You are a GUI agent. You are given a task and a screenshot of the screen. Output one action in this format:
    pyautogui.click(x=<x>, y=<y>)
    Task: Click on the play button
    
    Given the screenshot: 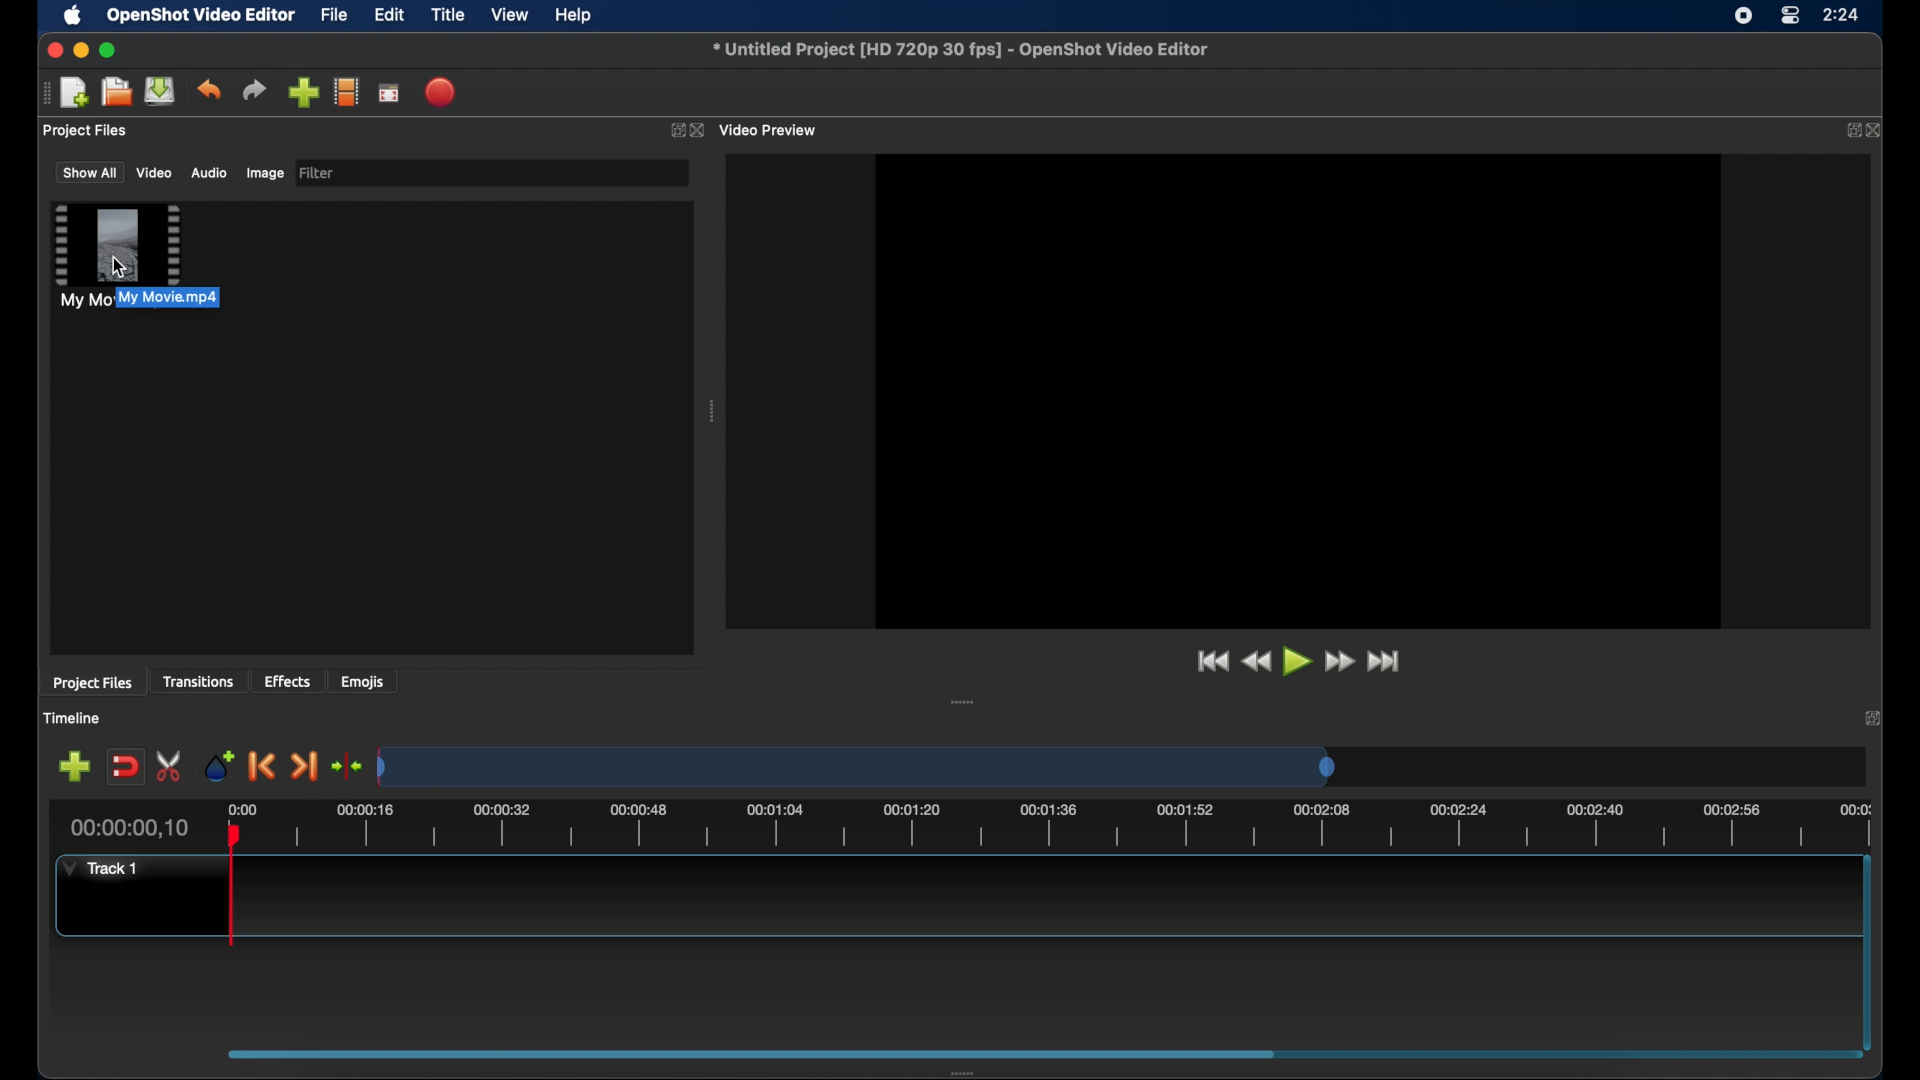 What is the action you would take?
    pyautogui.click(x=1296, y=662)
    